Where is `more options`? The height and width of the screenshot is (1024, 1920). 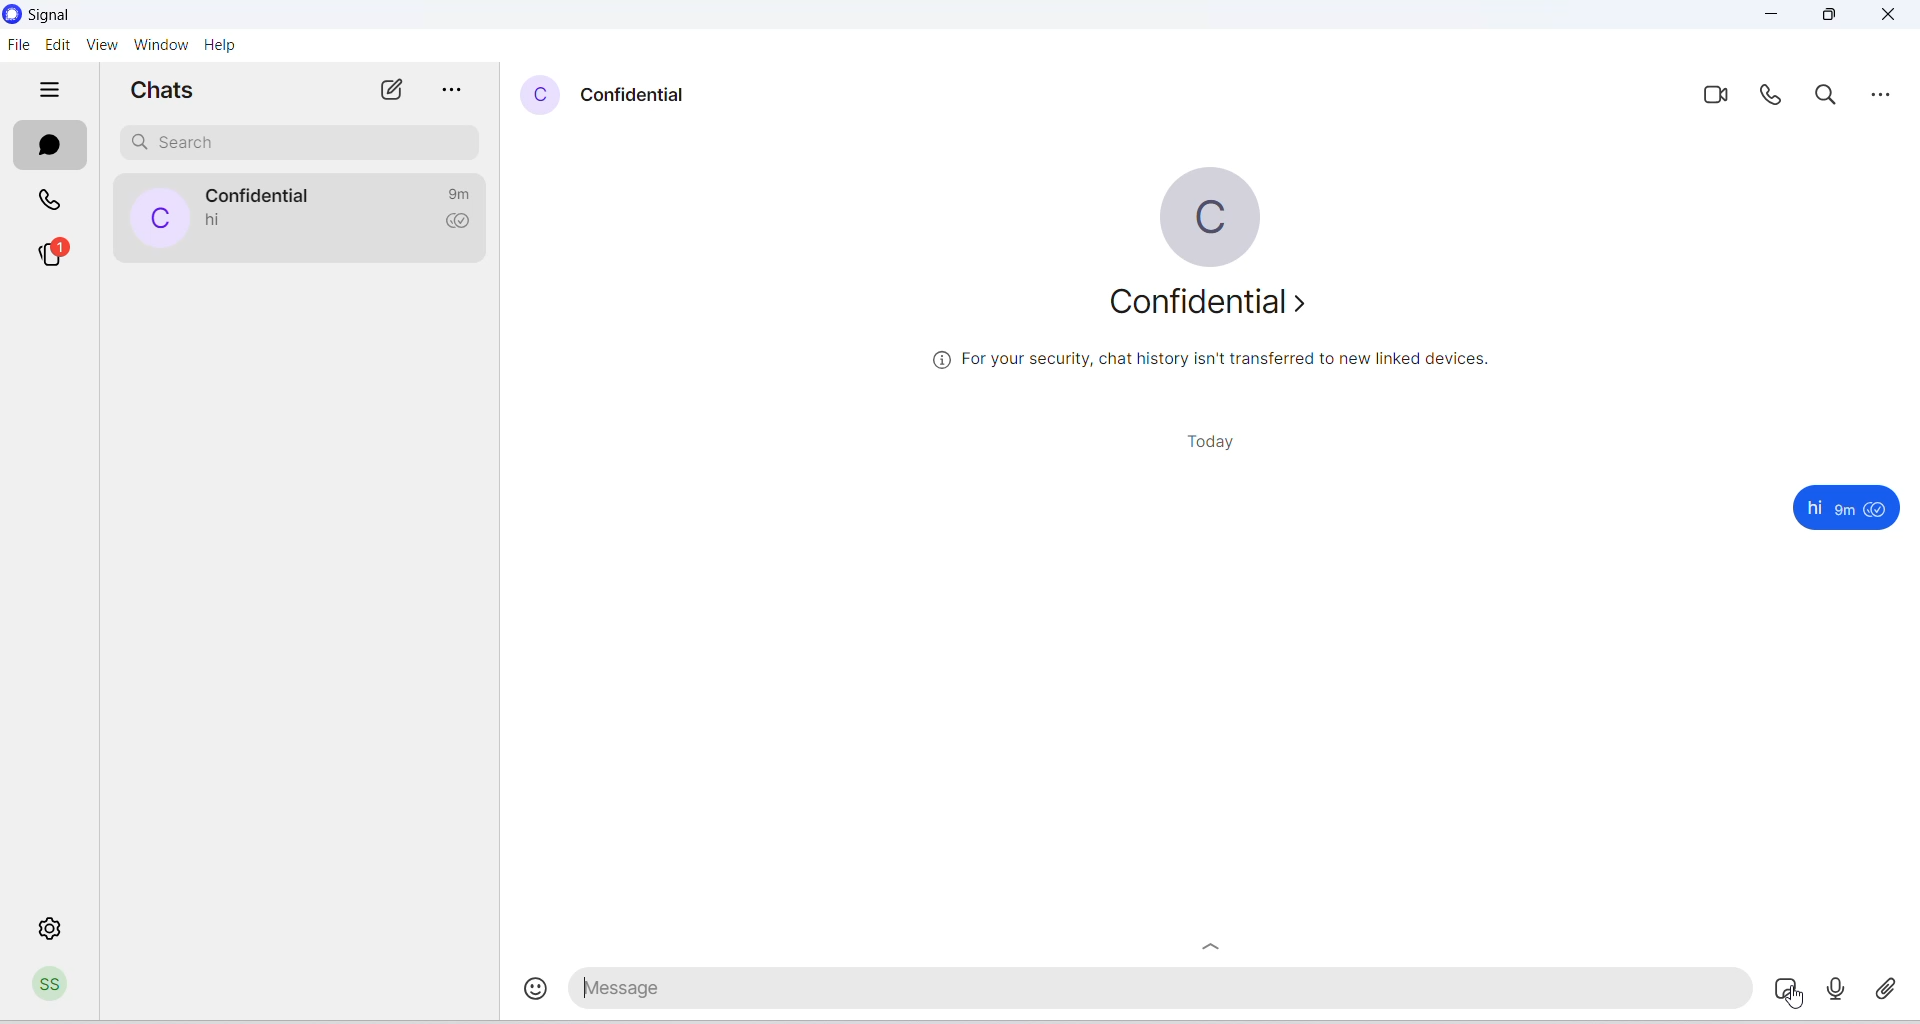
more options is located at coordinates (1883, 92).